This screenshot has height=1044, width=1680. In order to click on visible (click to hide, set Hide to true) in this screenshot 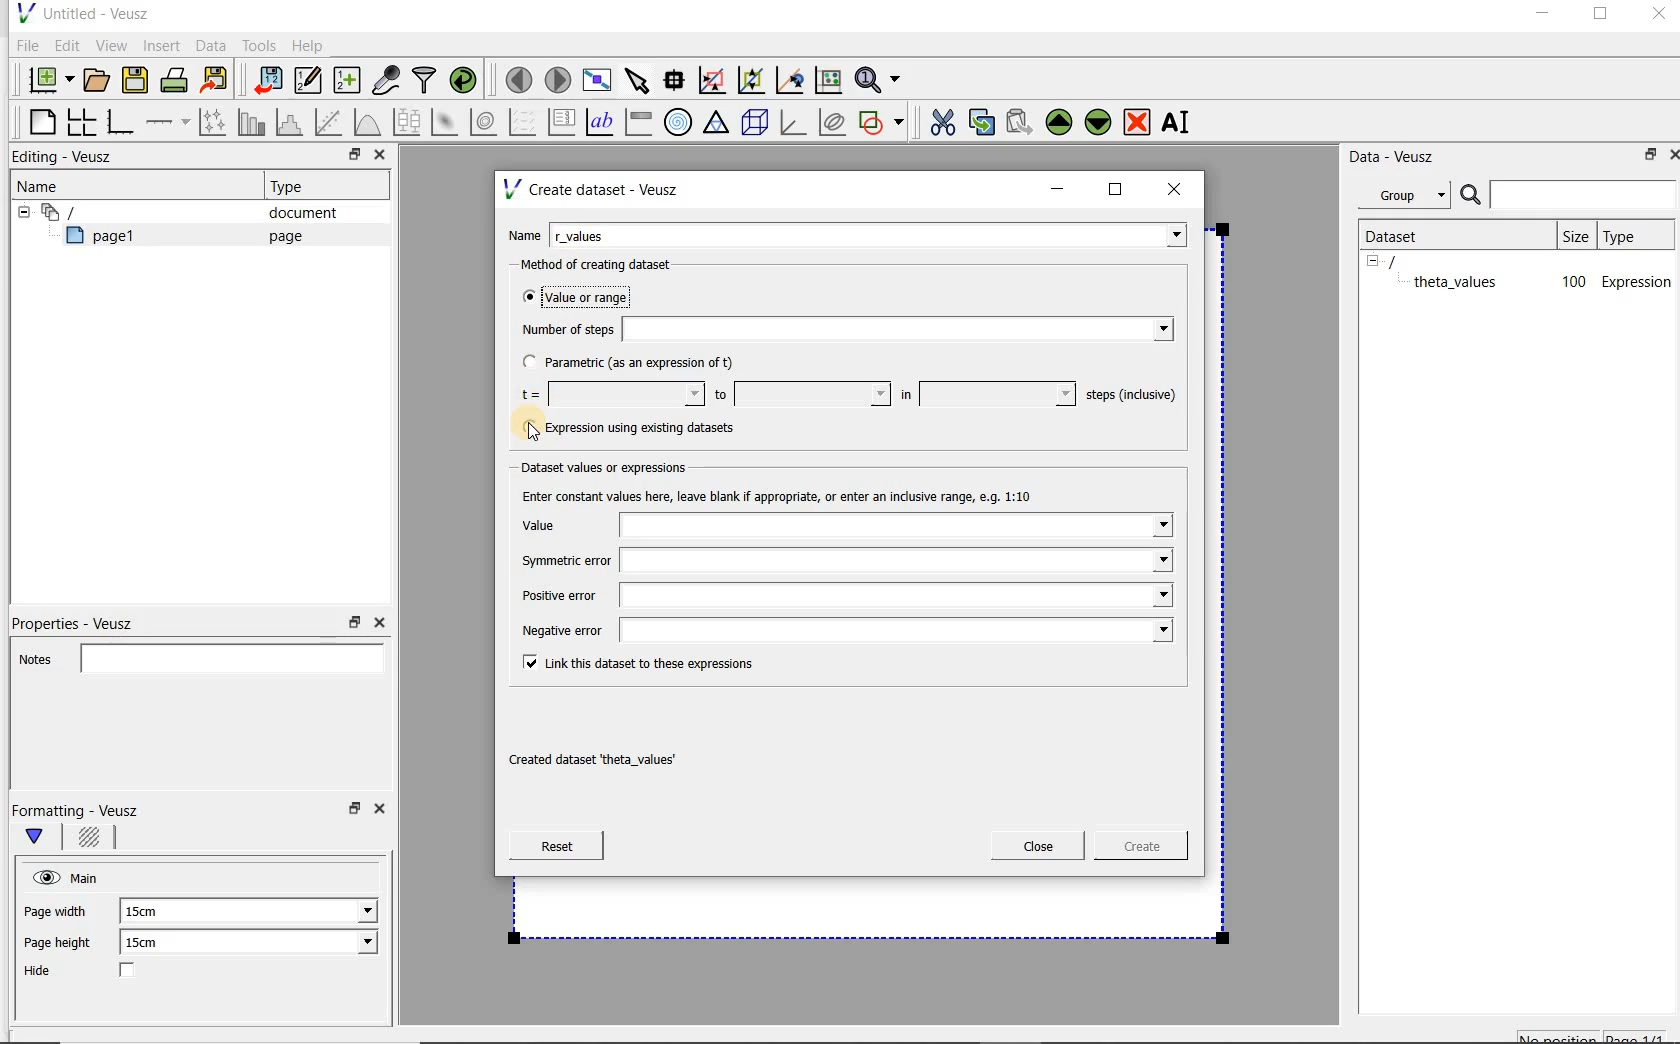, I will do `click(43, 877)`.